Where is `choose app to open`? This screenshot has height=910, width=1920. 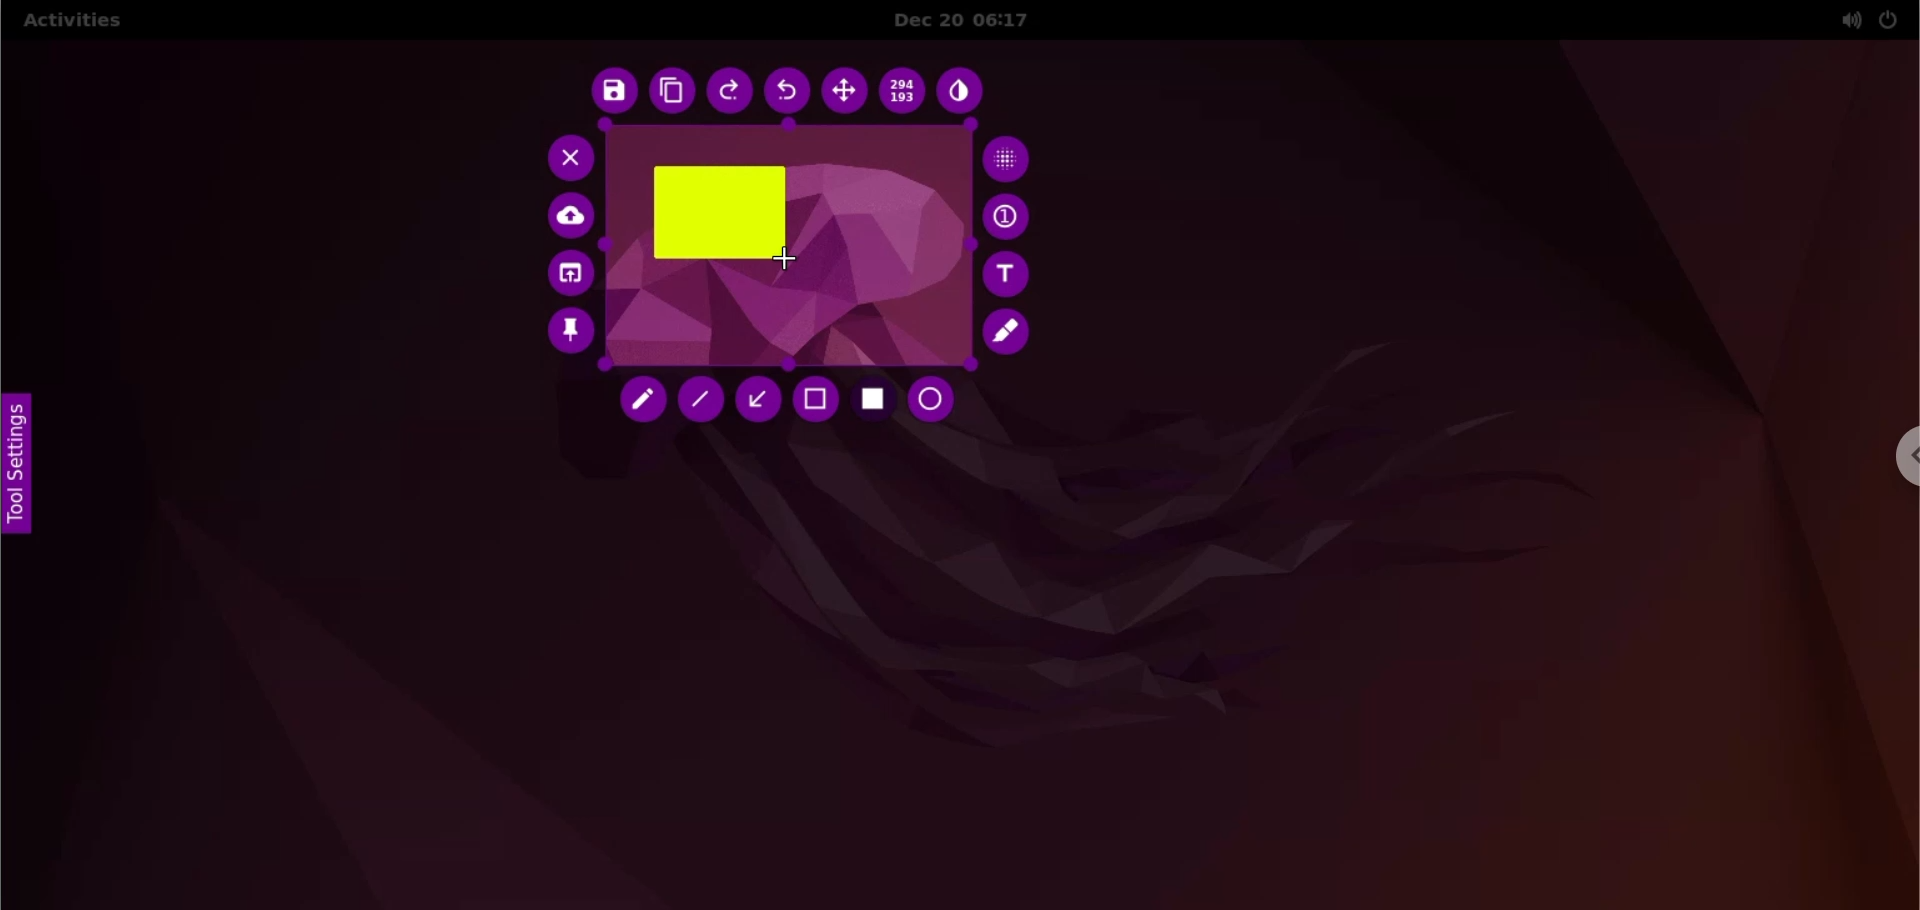 choose app to open is located at coordinates (568, 275).